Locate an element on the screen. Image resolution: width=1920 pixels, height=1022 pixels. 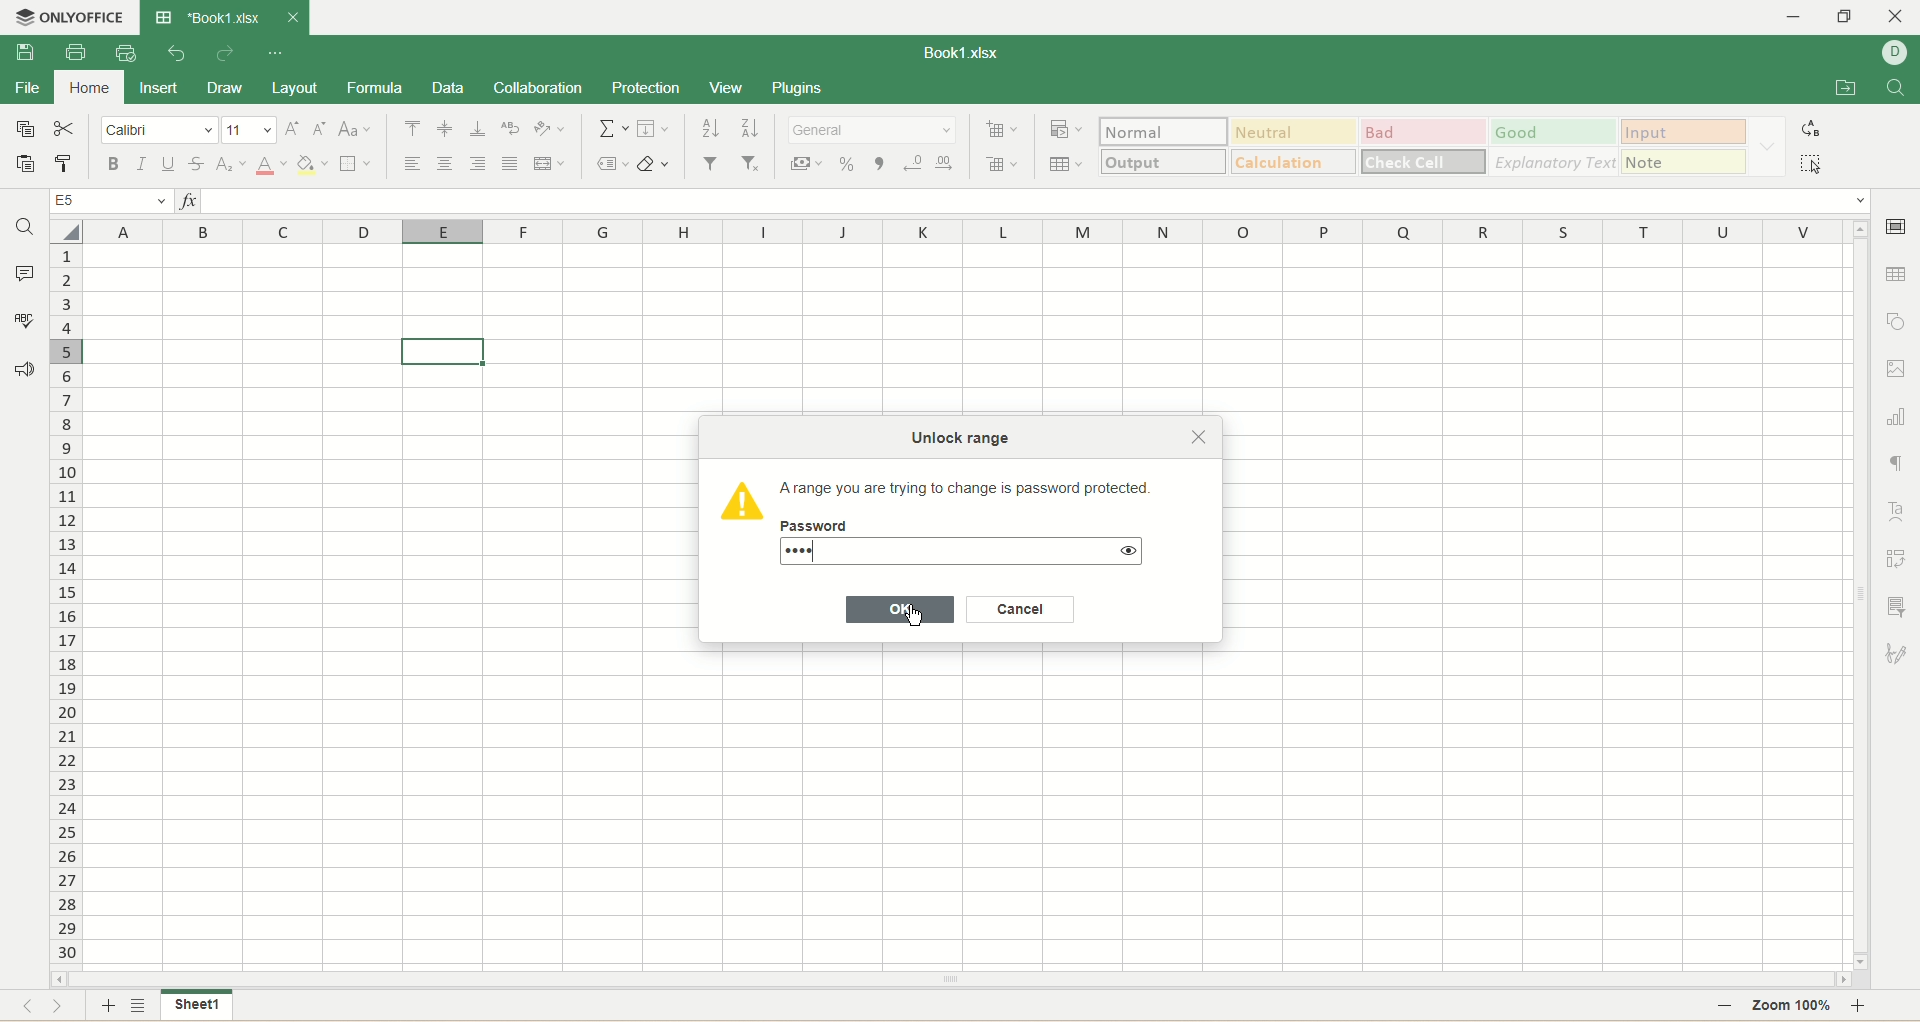
object settings is located at coordinates (1898, 322).